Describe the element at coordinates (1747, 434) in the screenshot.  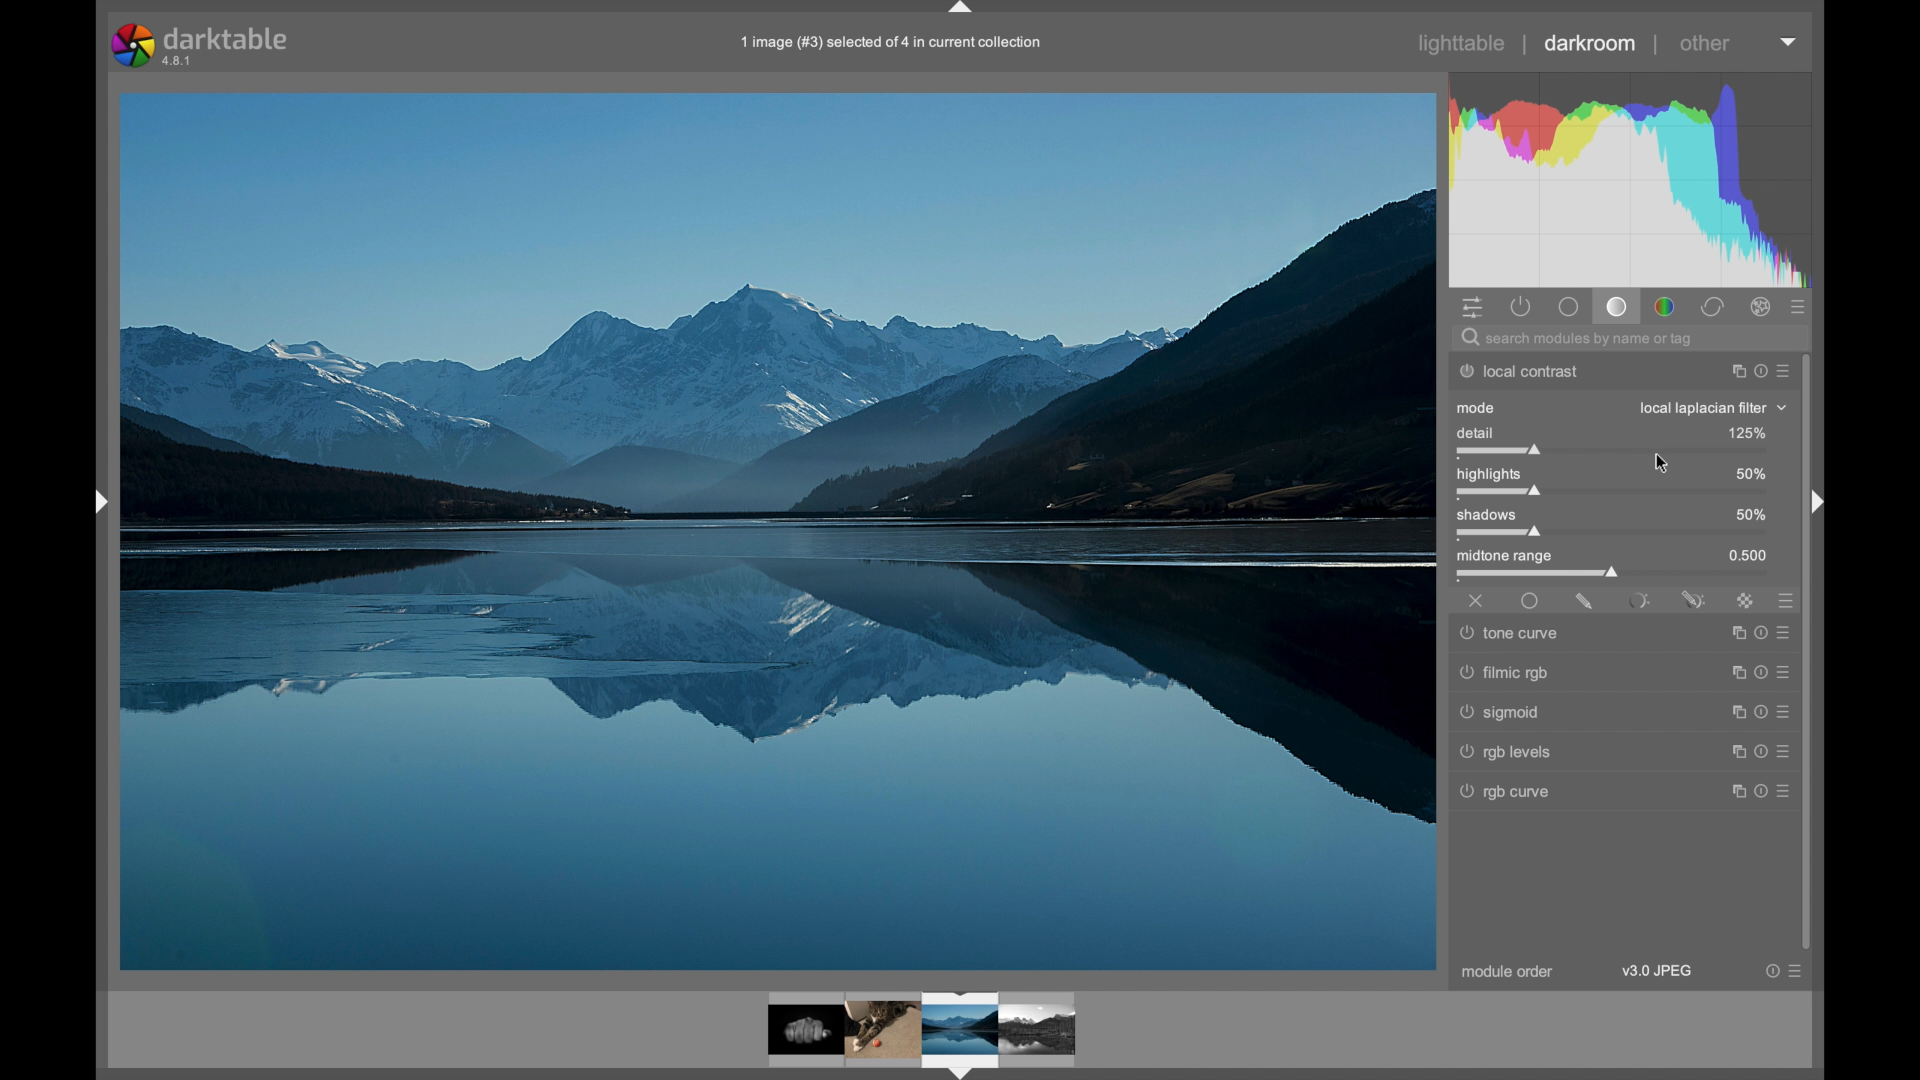
I see `125%` at that location.